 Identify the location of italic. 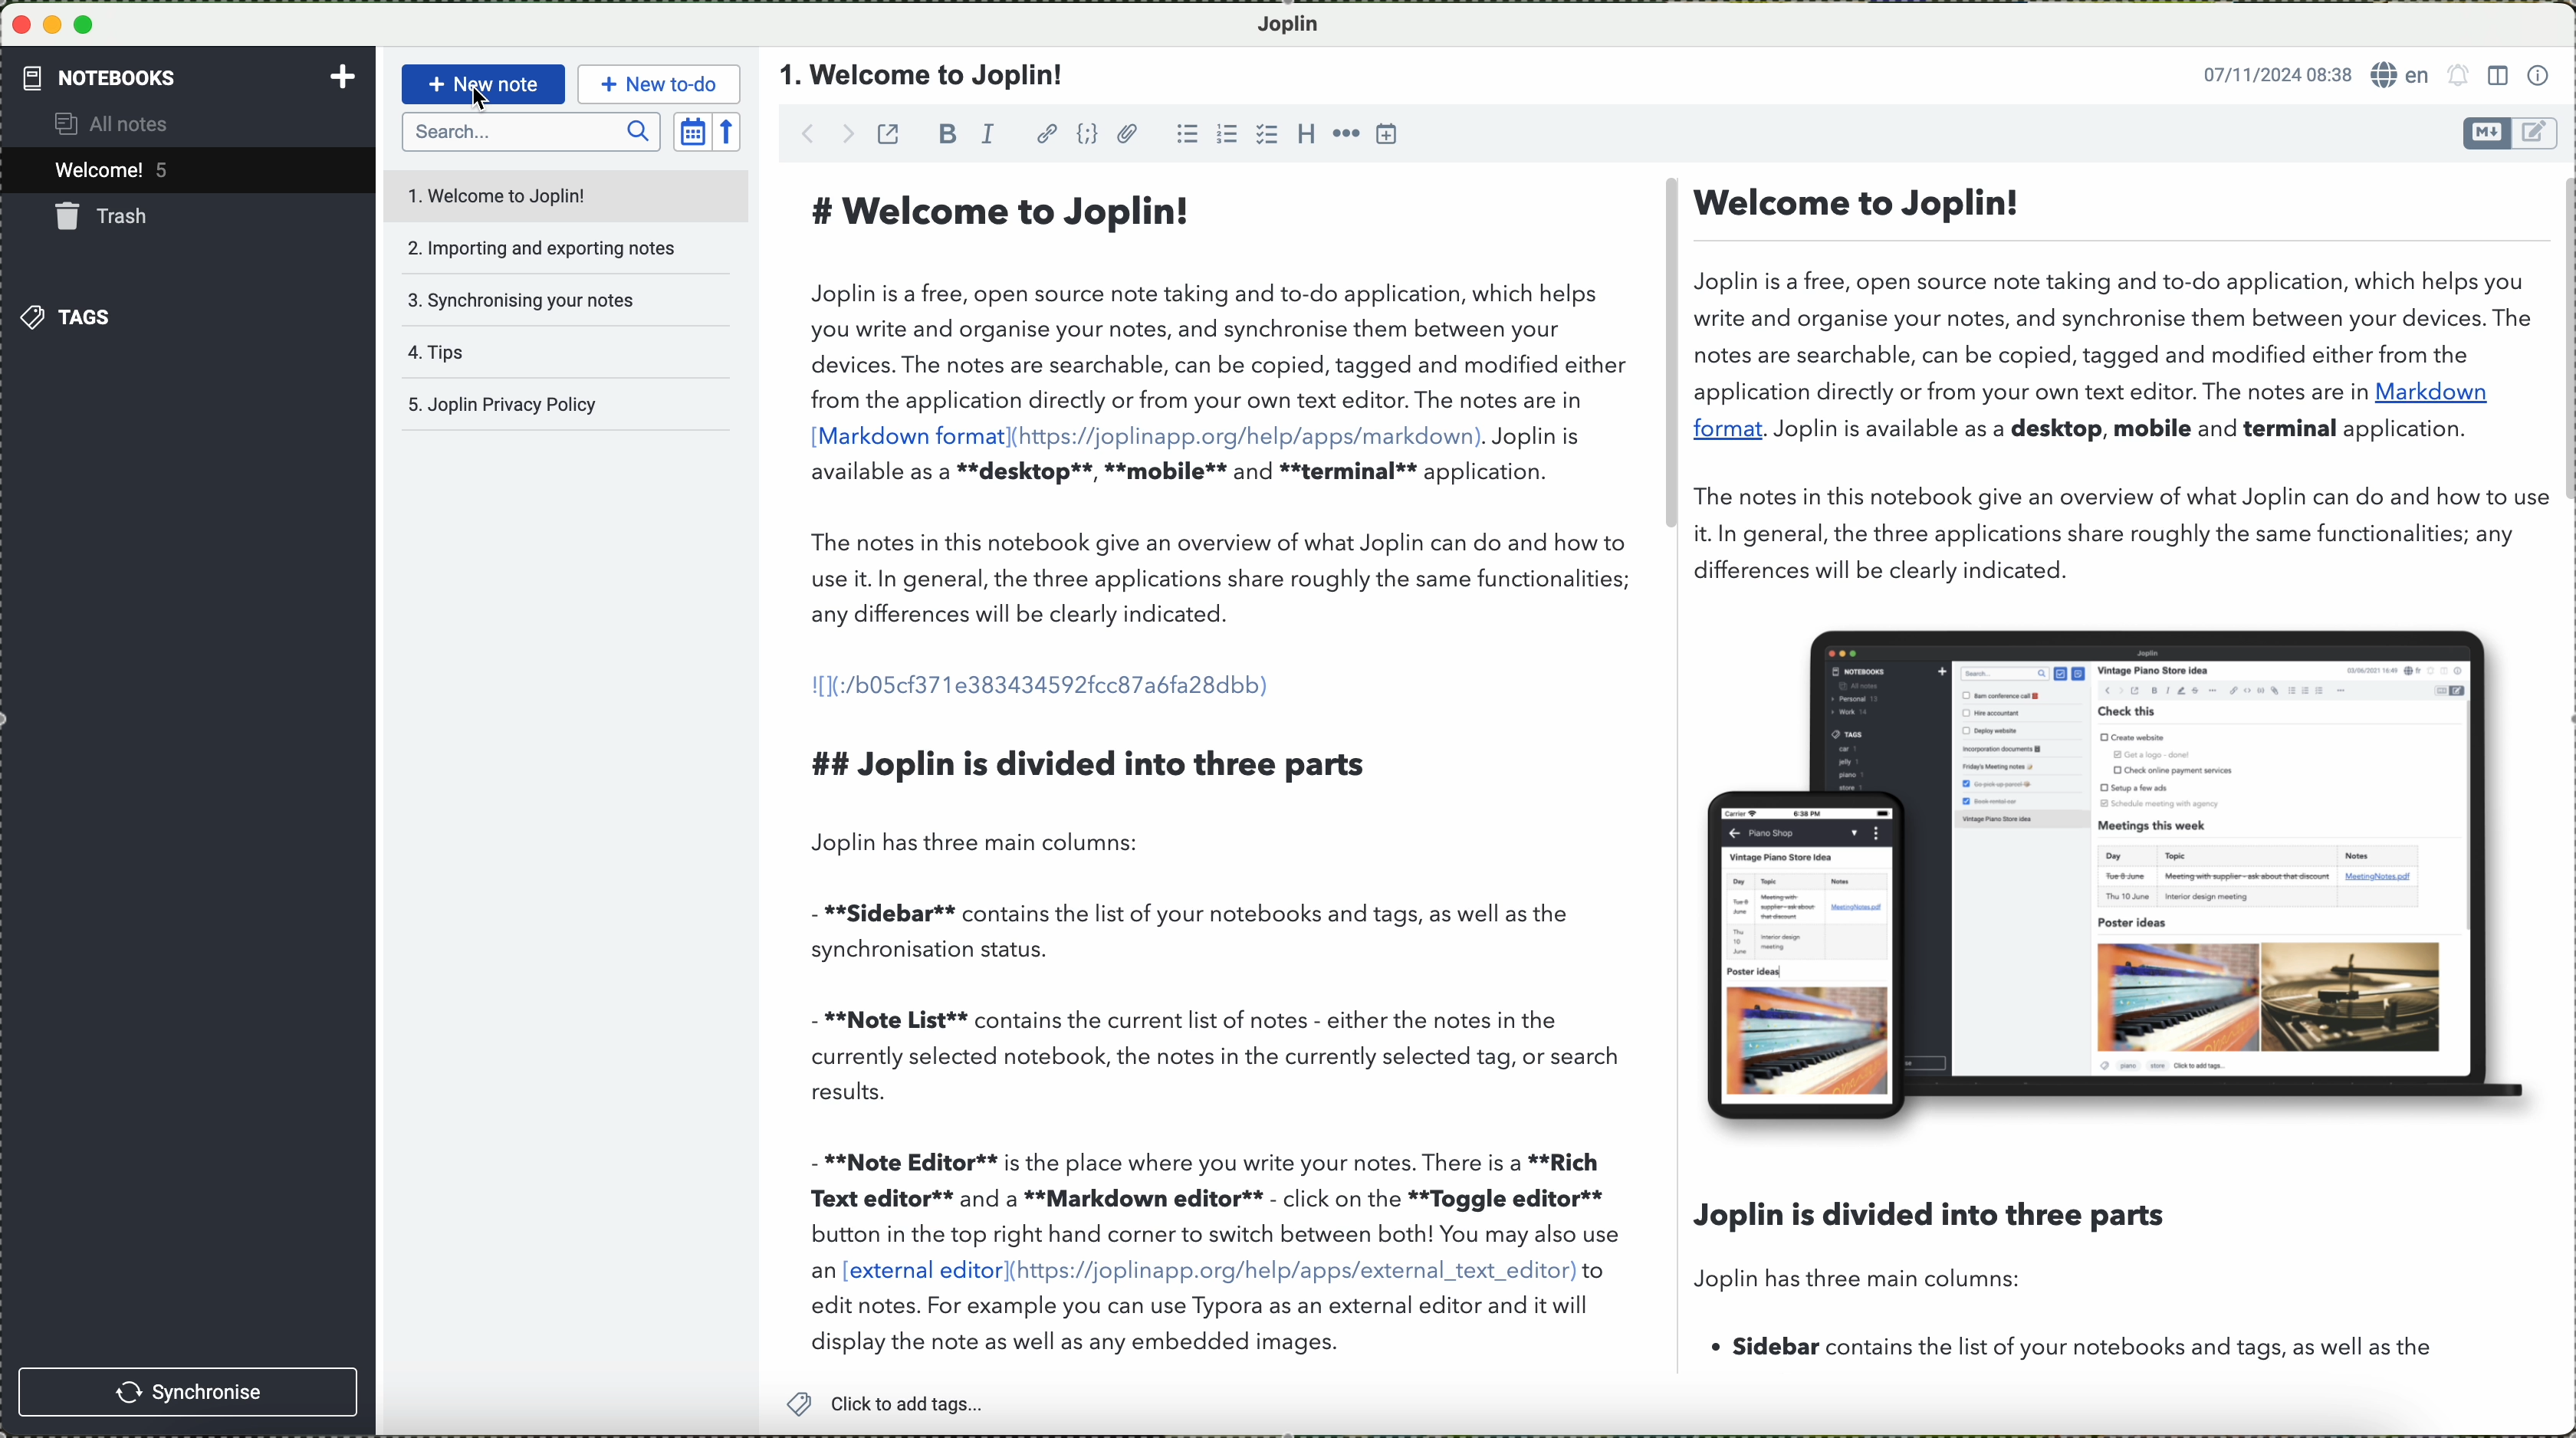
(992, 133).